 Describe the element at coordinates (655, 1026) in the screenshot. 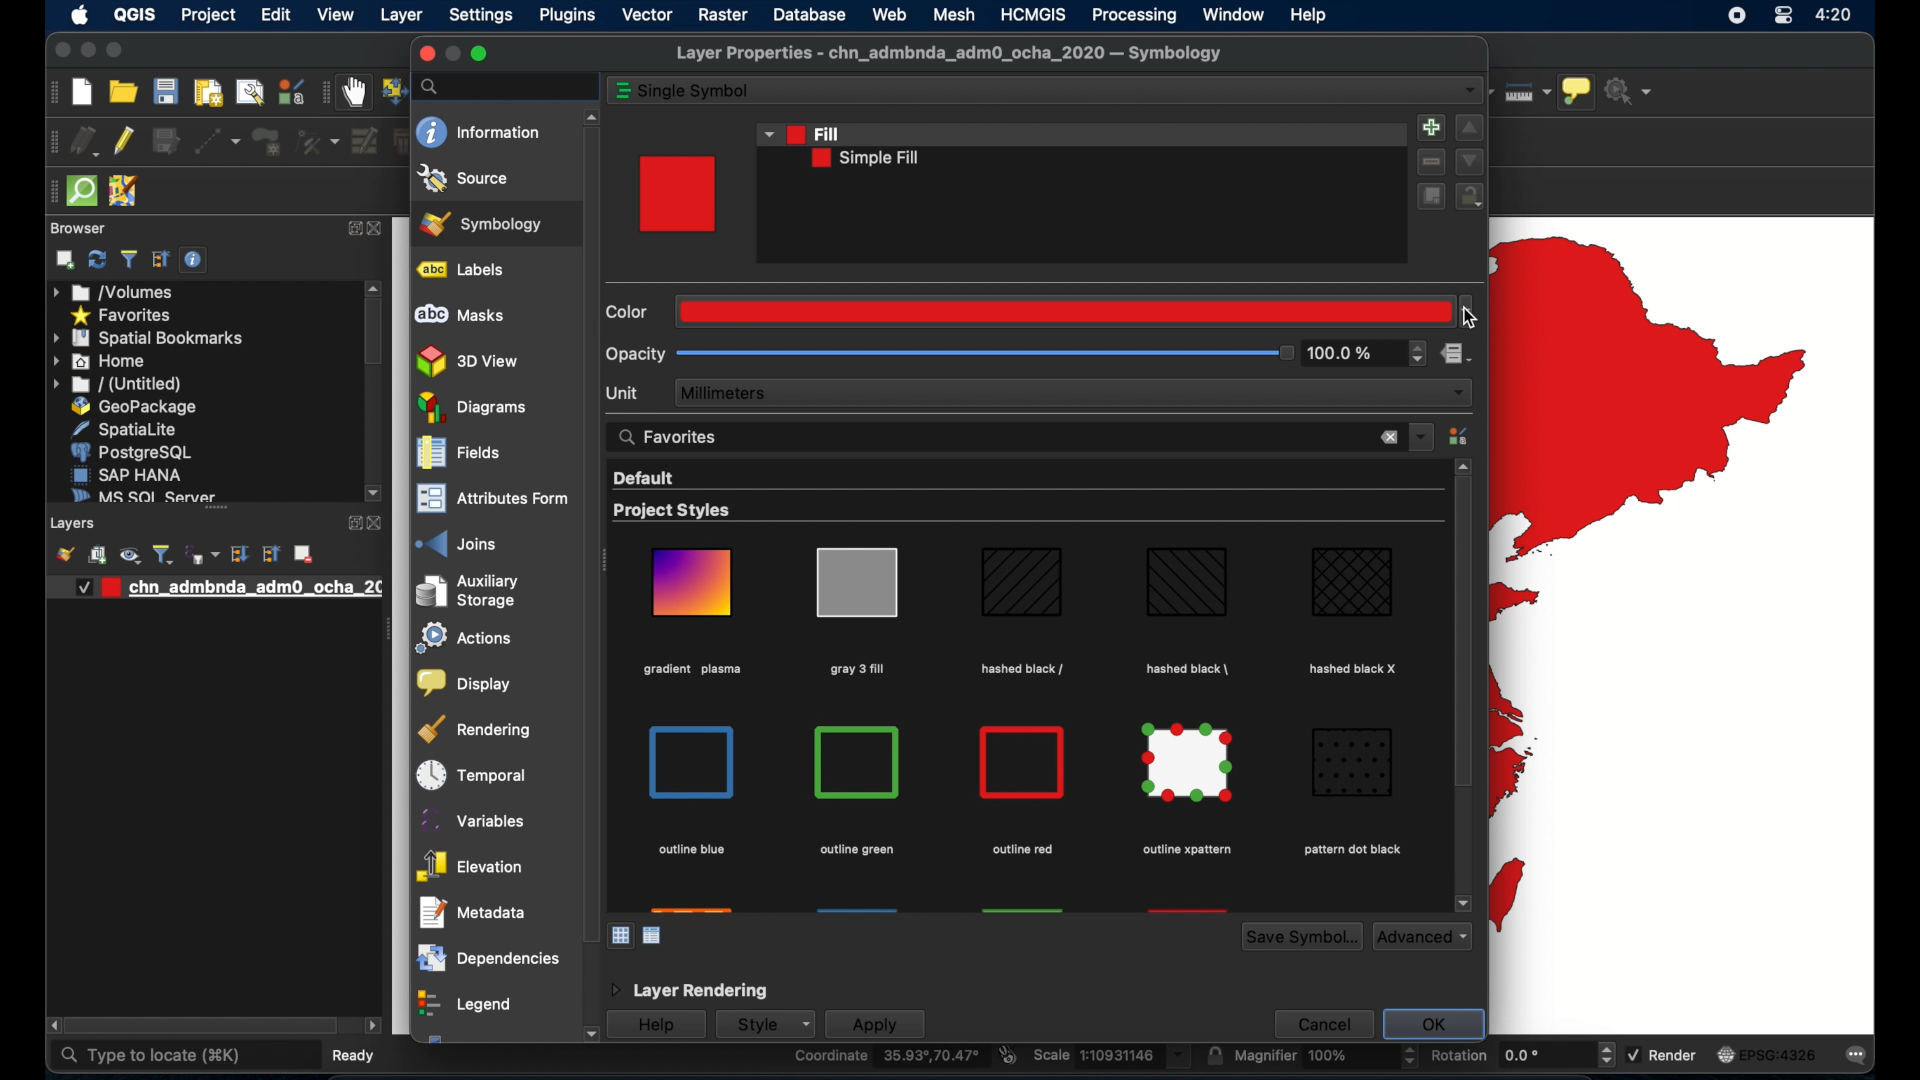

I see `help` at that location.